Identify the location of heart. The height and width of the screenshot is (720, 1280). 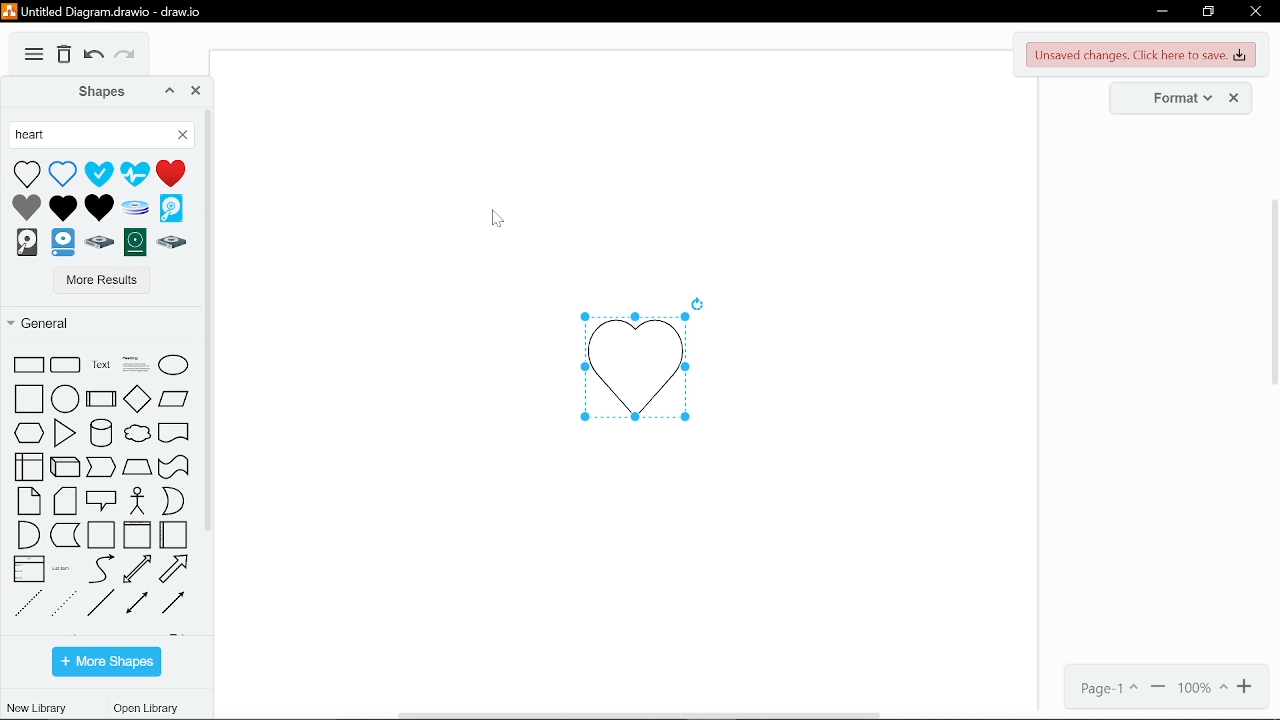
(26, 174).